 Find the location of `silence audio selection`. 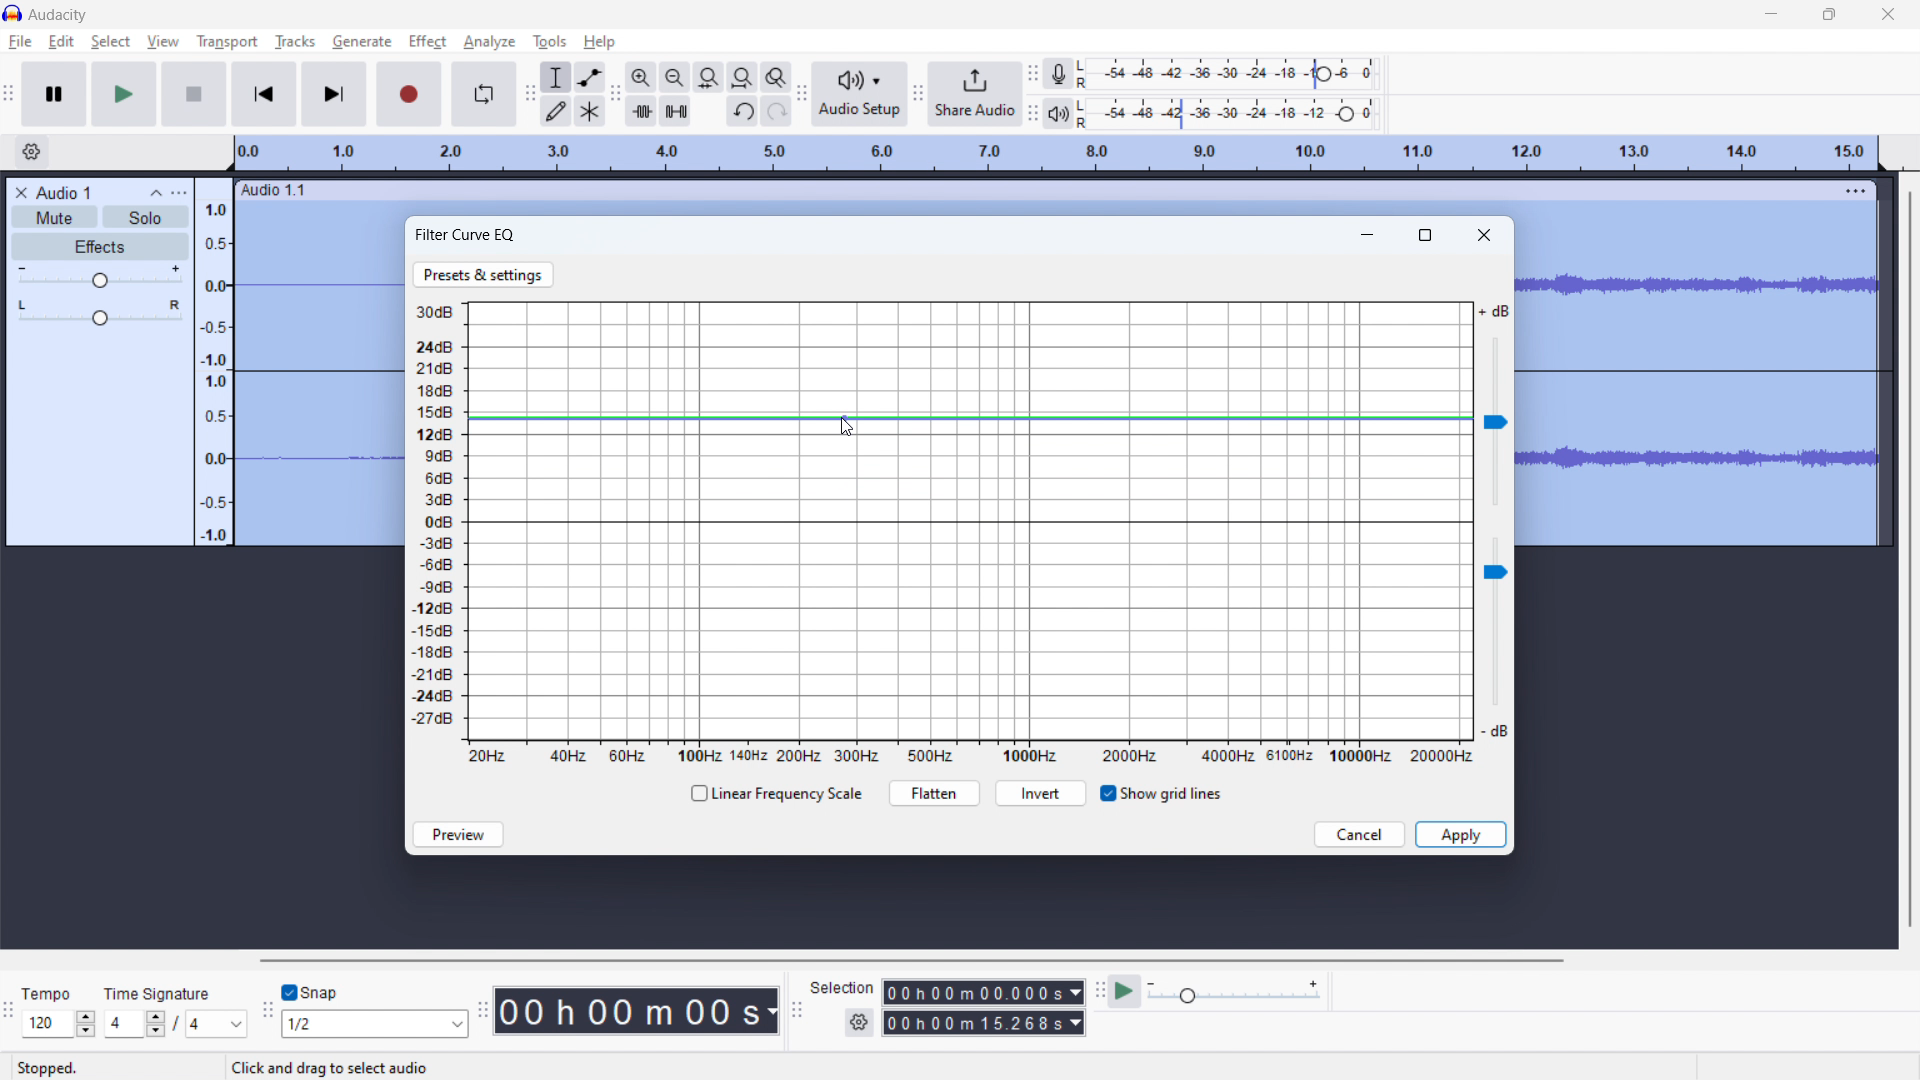

silence audio selection is located at coordinates (676, 111).